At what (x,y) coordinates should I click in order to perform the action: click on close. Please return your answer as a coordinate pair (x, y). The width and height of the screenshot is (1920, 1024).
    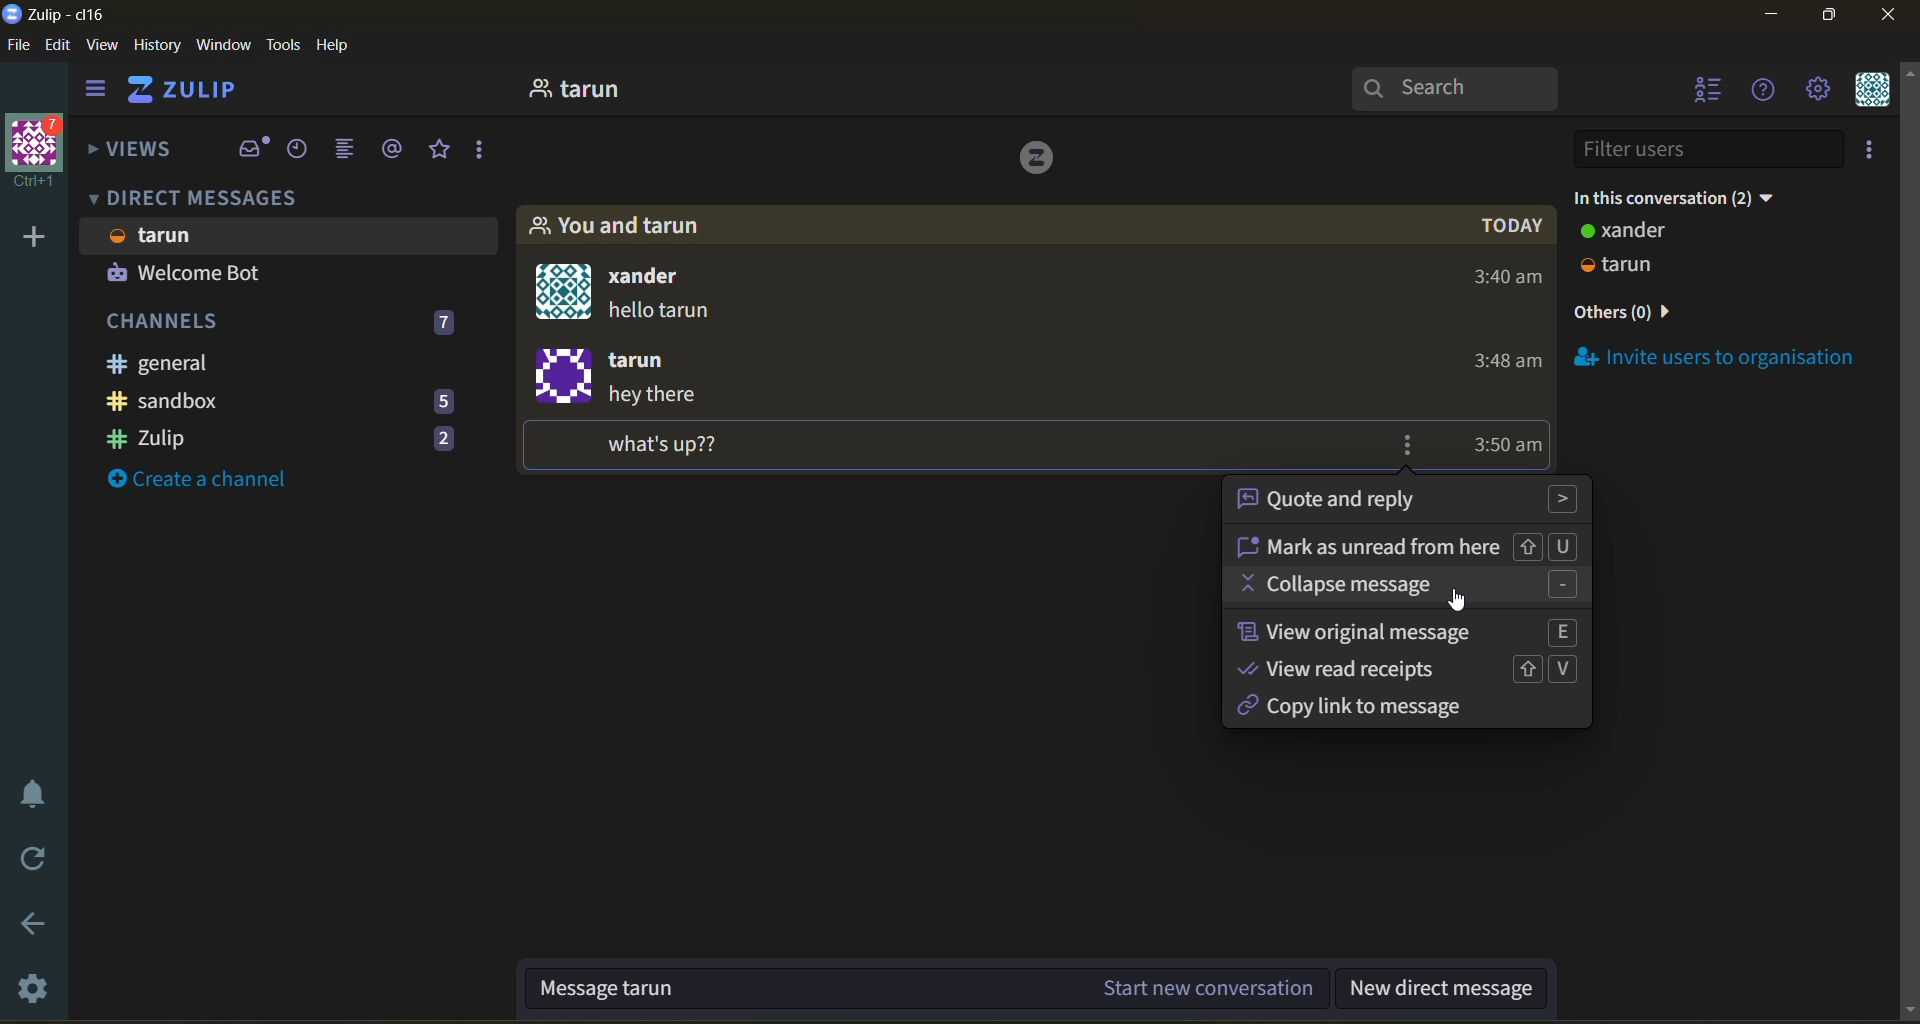
    Looking at the image, I should click on (1889, 16).